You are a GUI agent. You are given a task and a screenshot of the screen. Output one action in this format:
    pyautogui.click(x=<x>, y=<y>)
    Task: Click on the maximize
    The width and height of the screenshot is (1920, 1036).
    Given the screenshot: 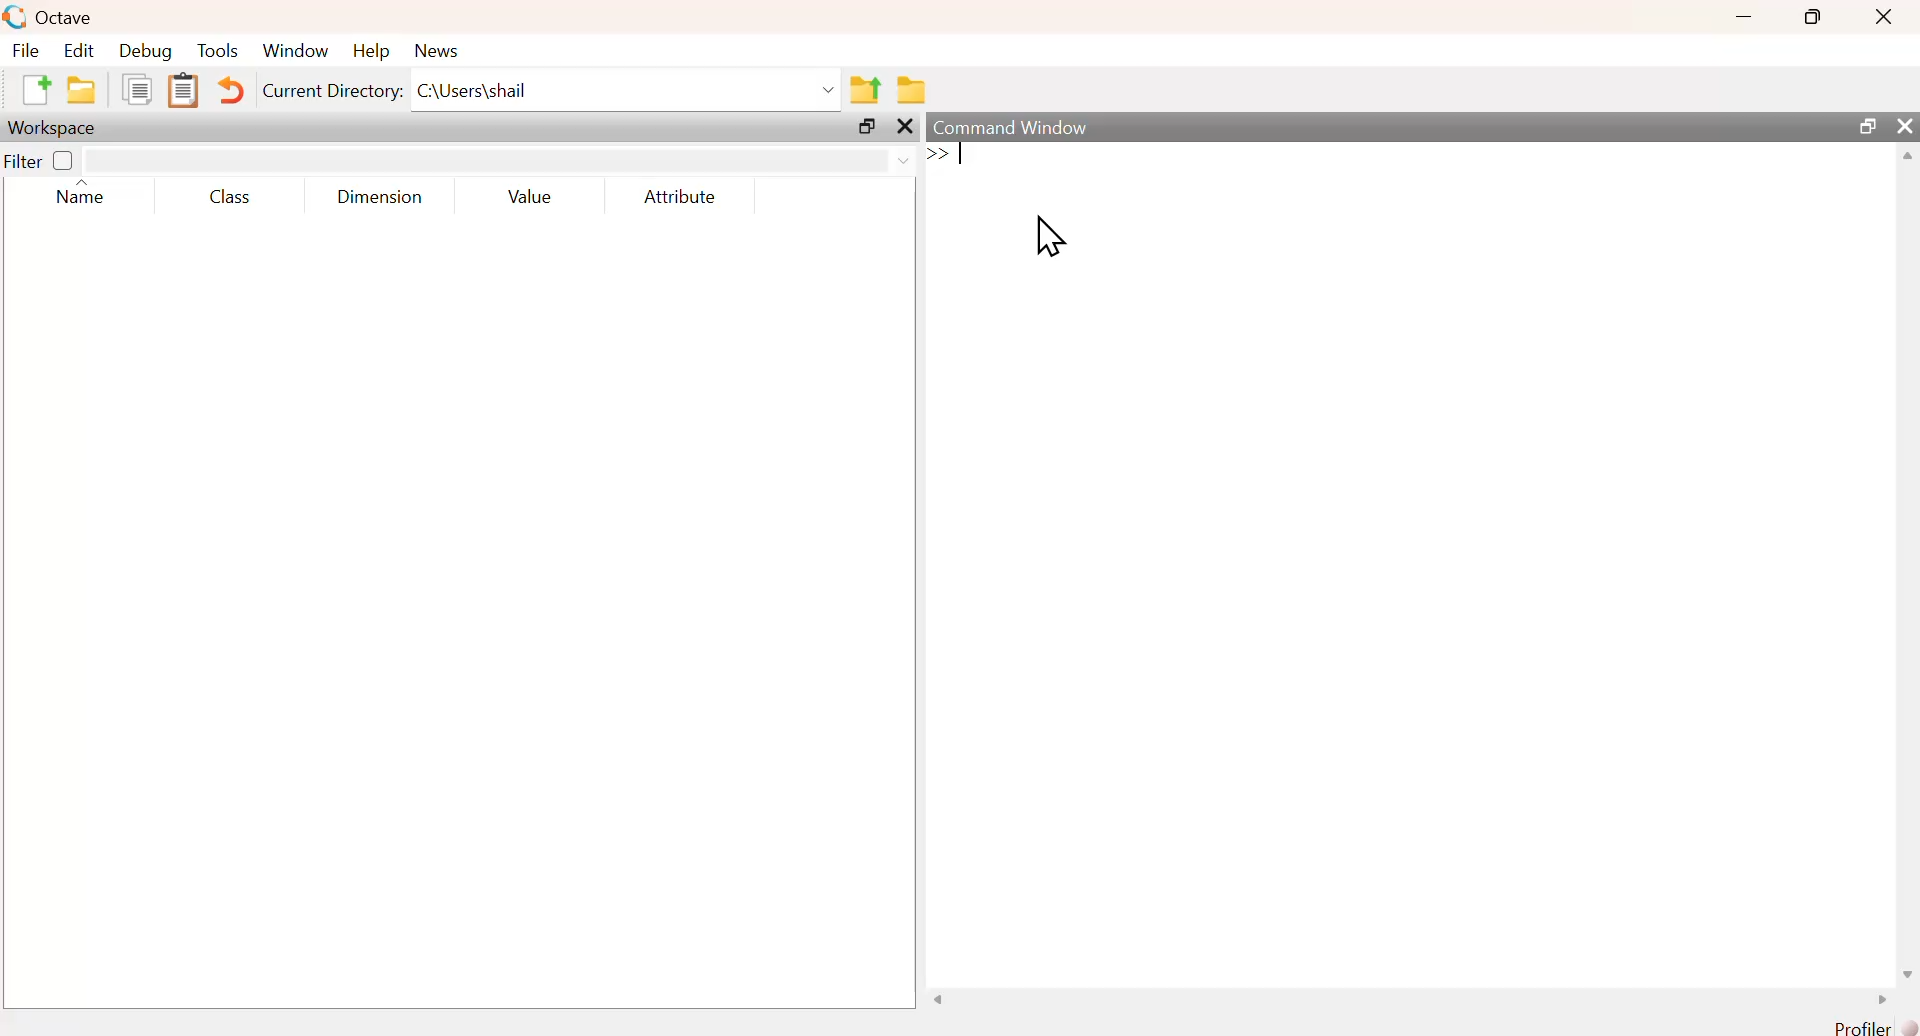 What is the action you would take?
    pyautogui.click(x=865, y=126)
    